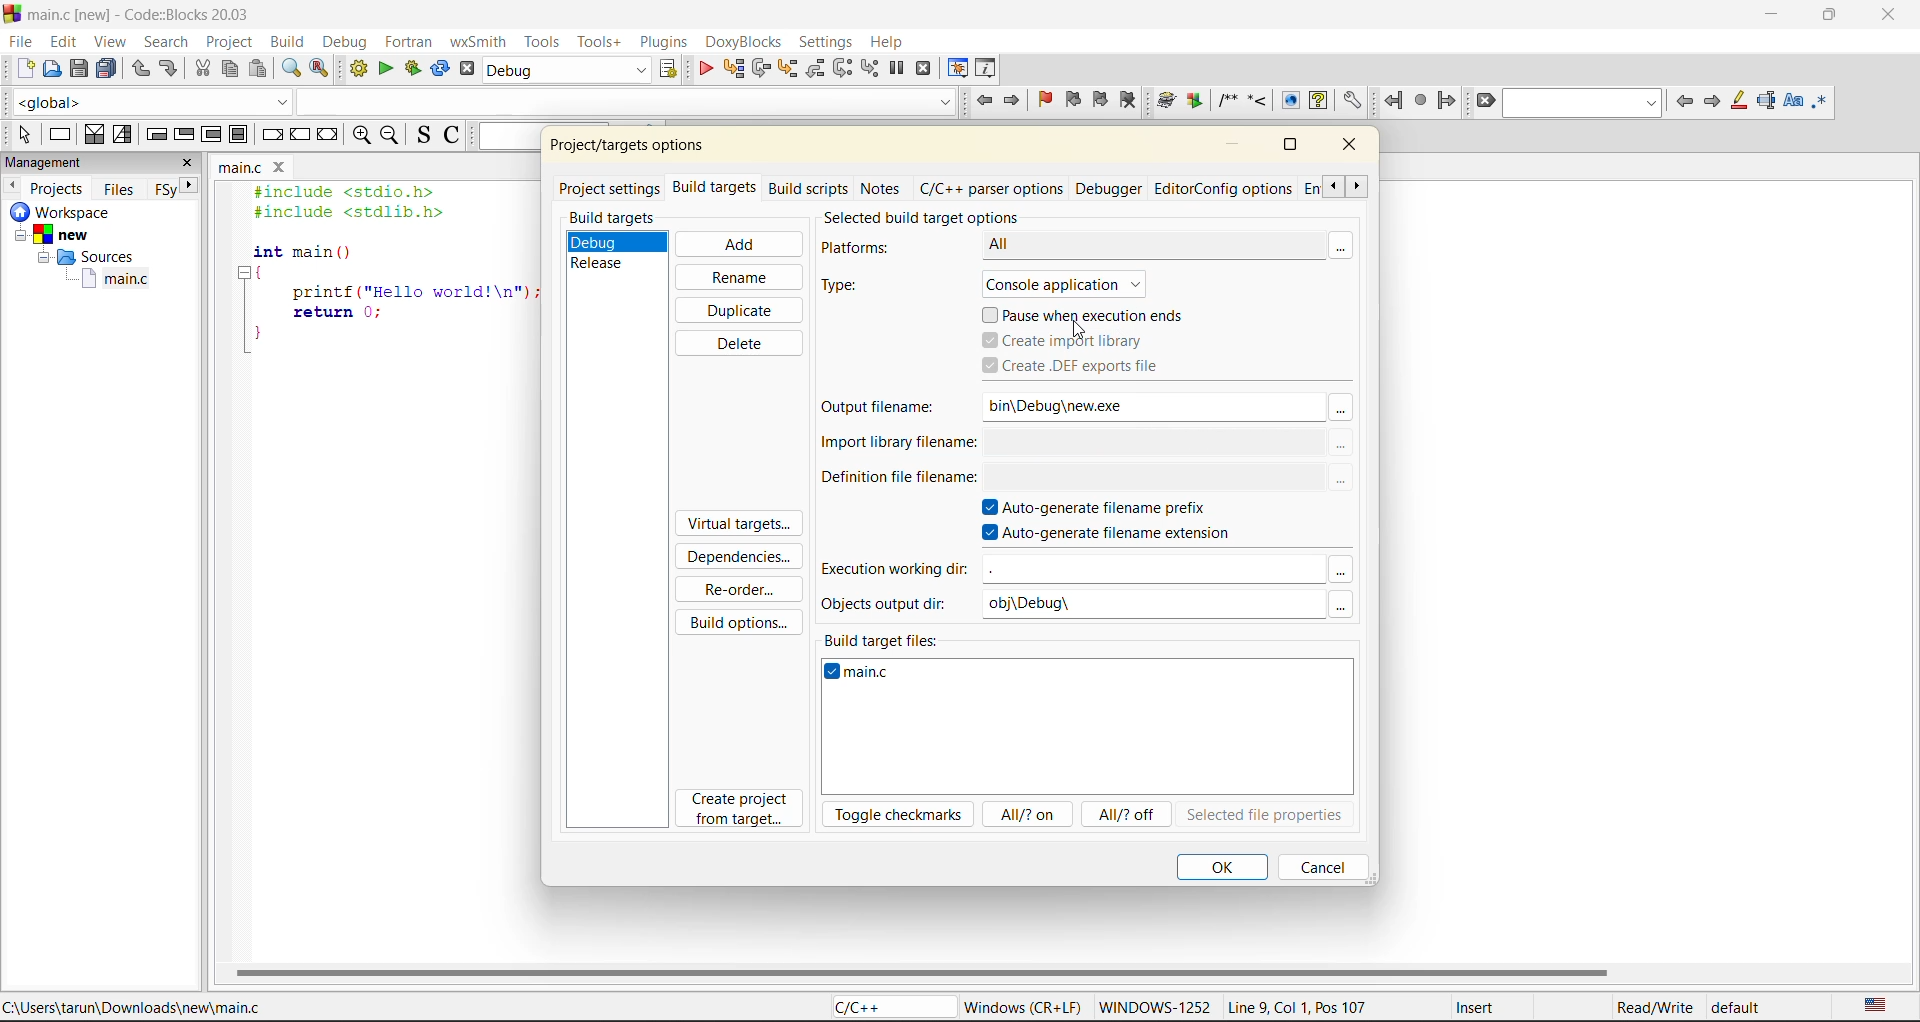 This screenshot has width=1920, height=1022. Describe the element at coordinates (423, 135) in the screenshot. I see `toggle source` at that location.